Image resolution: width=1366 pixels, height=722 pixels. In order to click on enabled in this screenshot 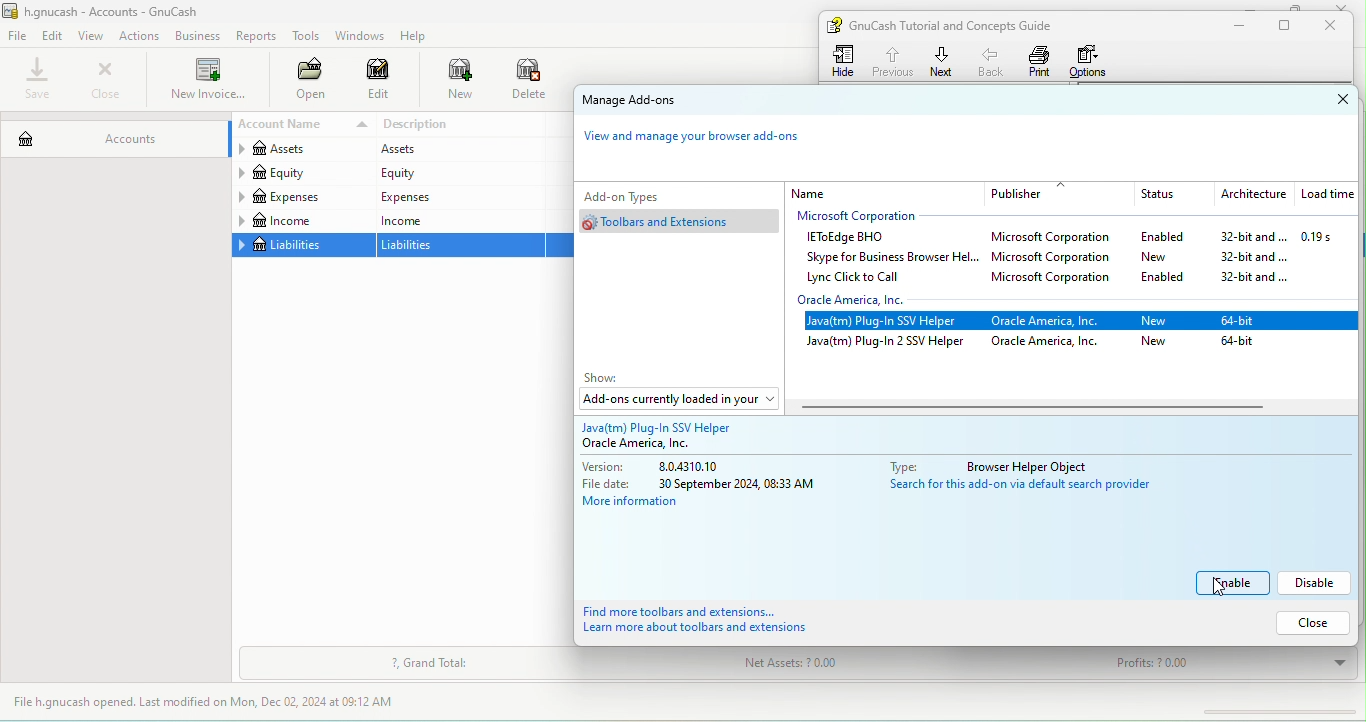, I will do `click(1162, 238)`.